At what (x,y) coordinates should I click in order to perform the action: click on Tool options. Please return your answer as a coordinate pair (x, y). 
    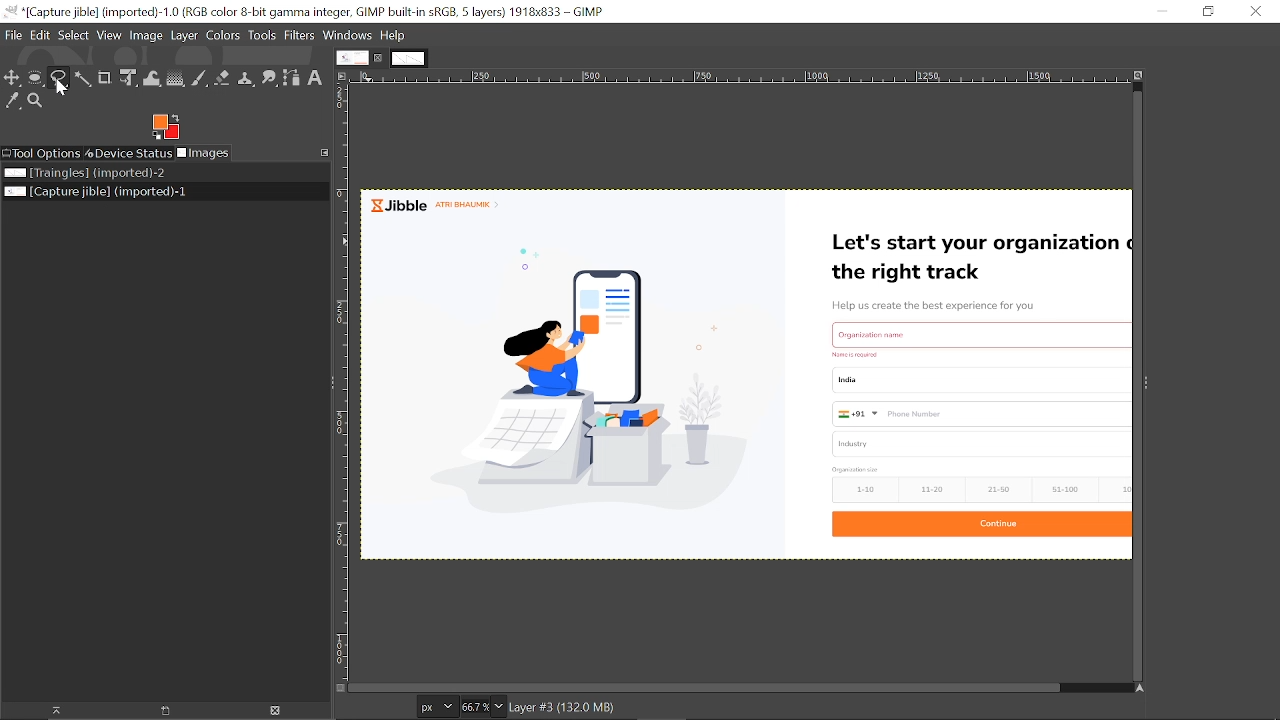
    Looking at the image, I should click on (41, 153).